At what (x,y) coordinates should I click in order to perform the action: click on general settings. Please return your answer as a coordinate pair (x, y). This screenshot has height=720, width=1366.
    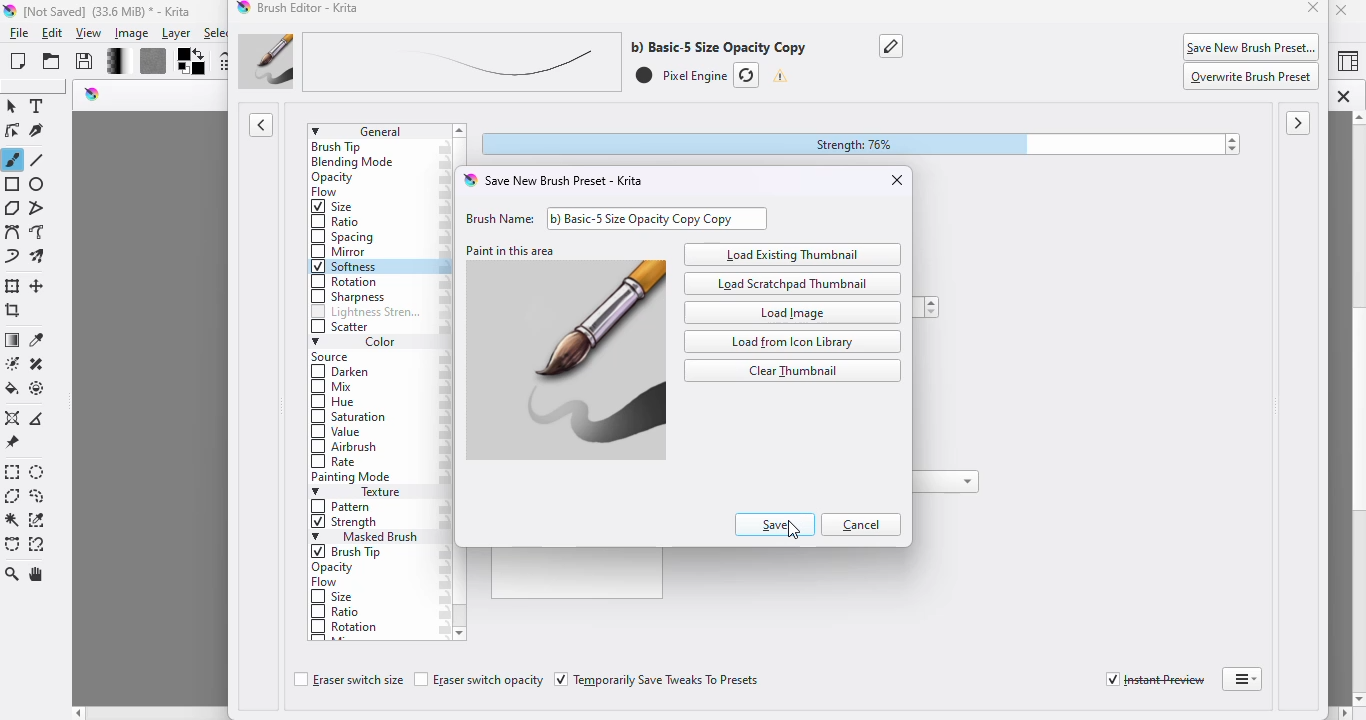
    Looking at the image, I should click on (378, 131).